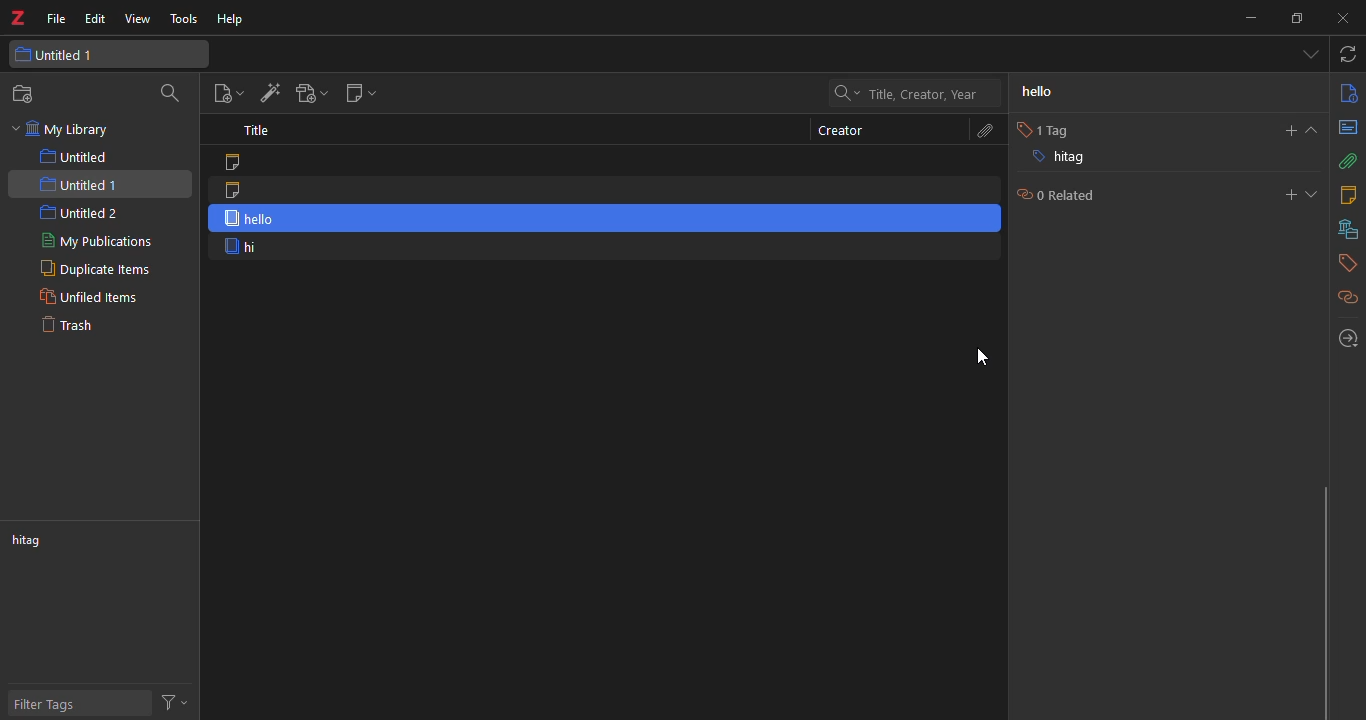 The height and width of the screenshot is (720, 1366). I want to click on tag added, so click(1085, 160).